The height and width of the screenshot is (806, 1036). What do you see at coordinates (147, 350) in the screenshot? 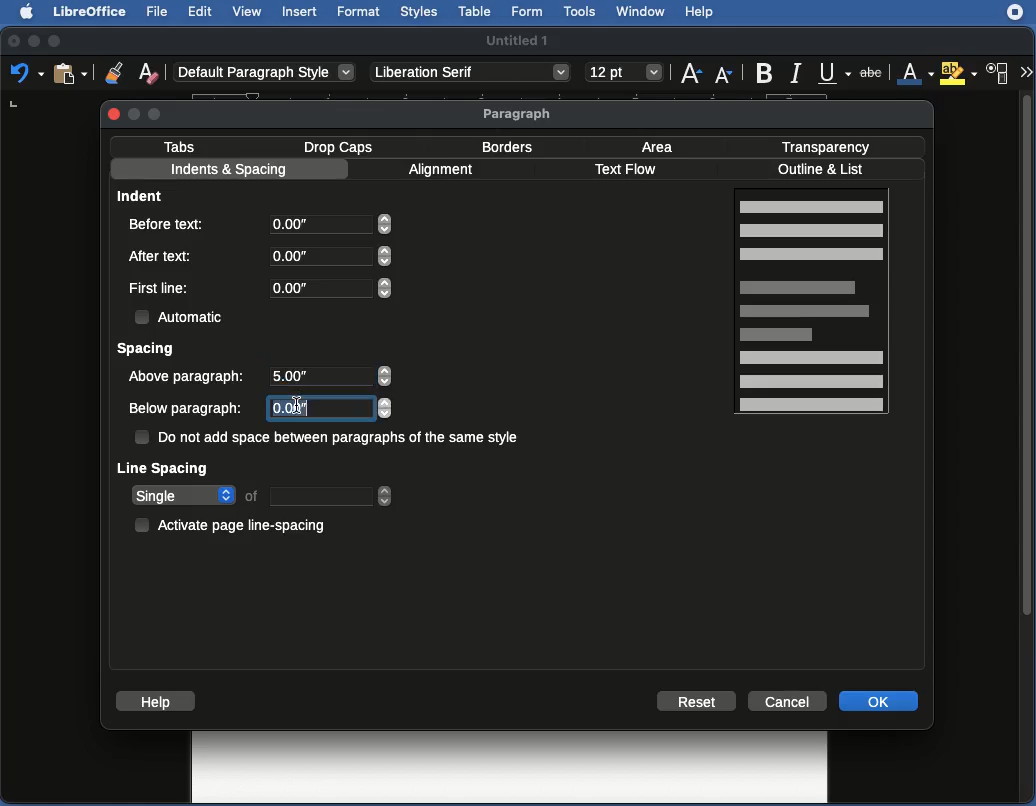
I see `Spacing` at bounding box center [147, 350].